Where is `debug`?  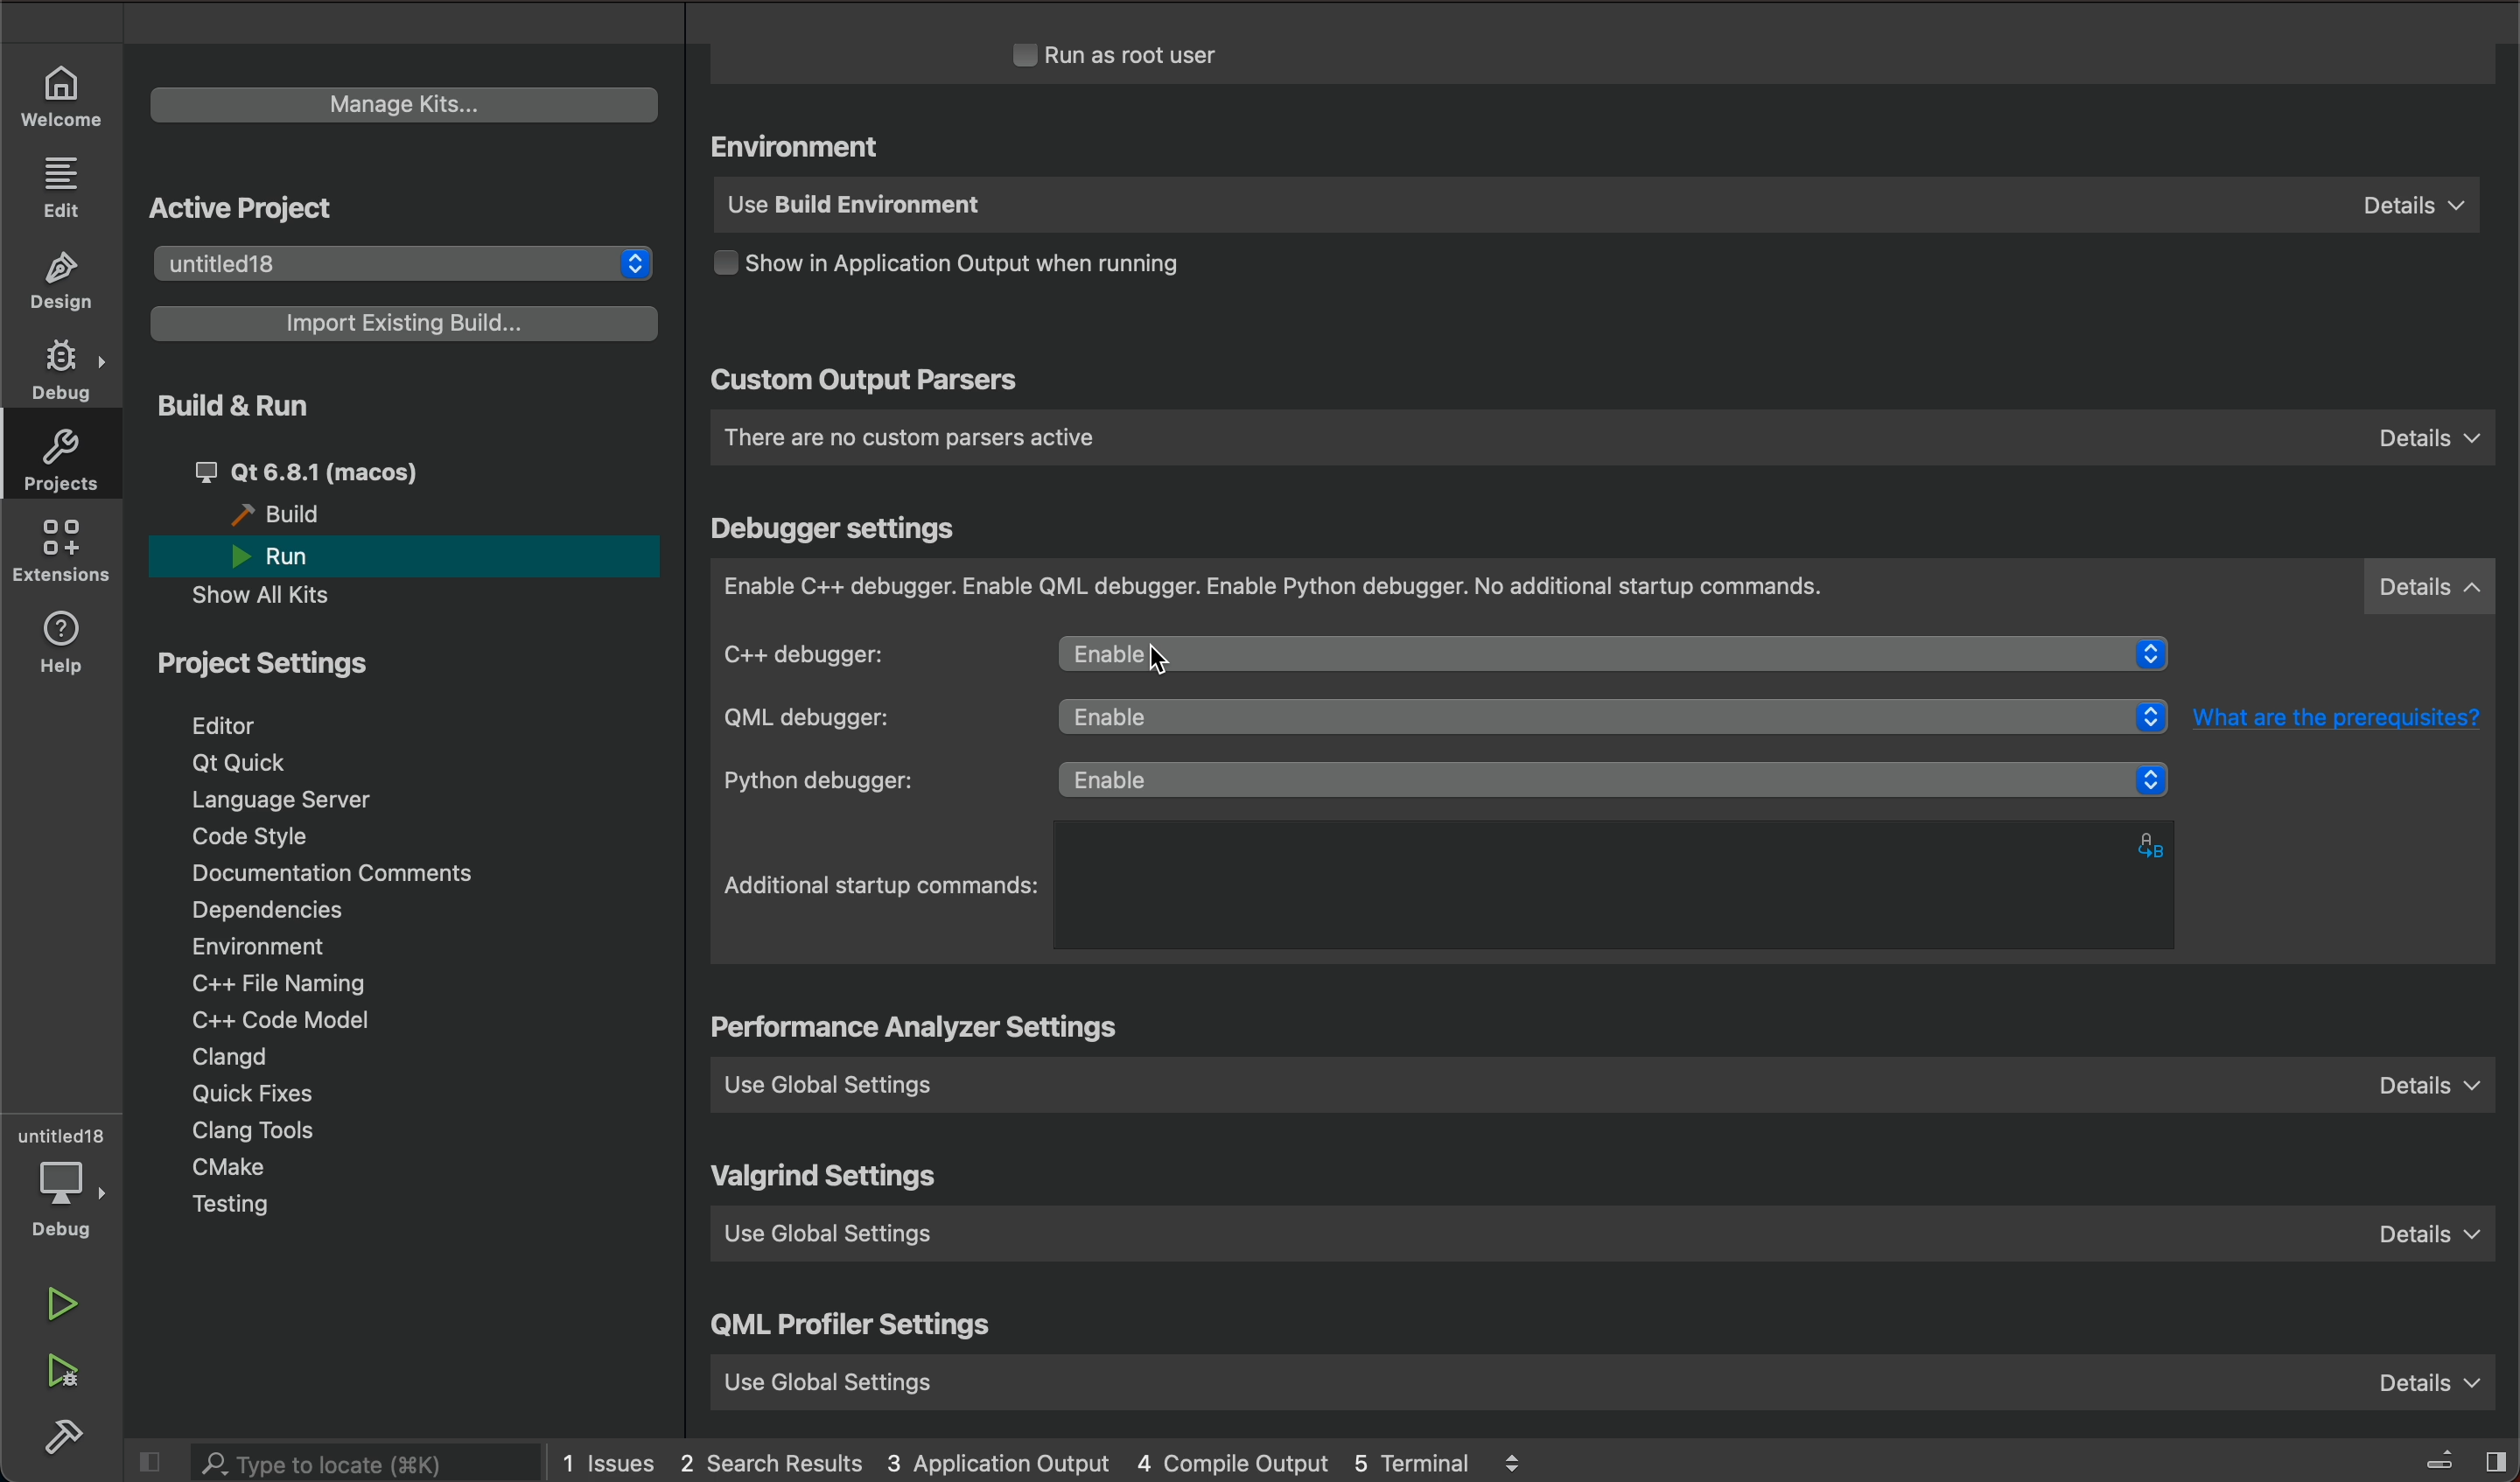 debug is located at coordinates (70, 1199).